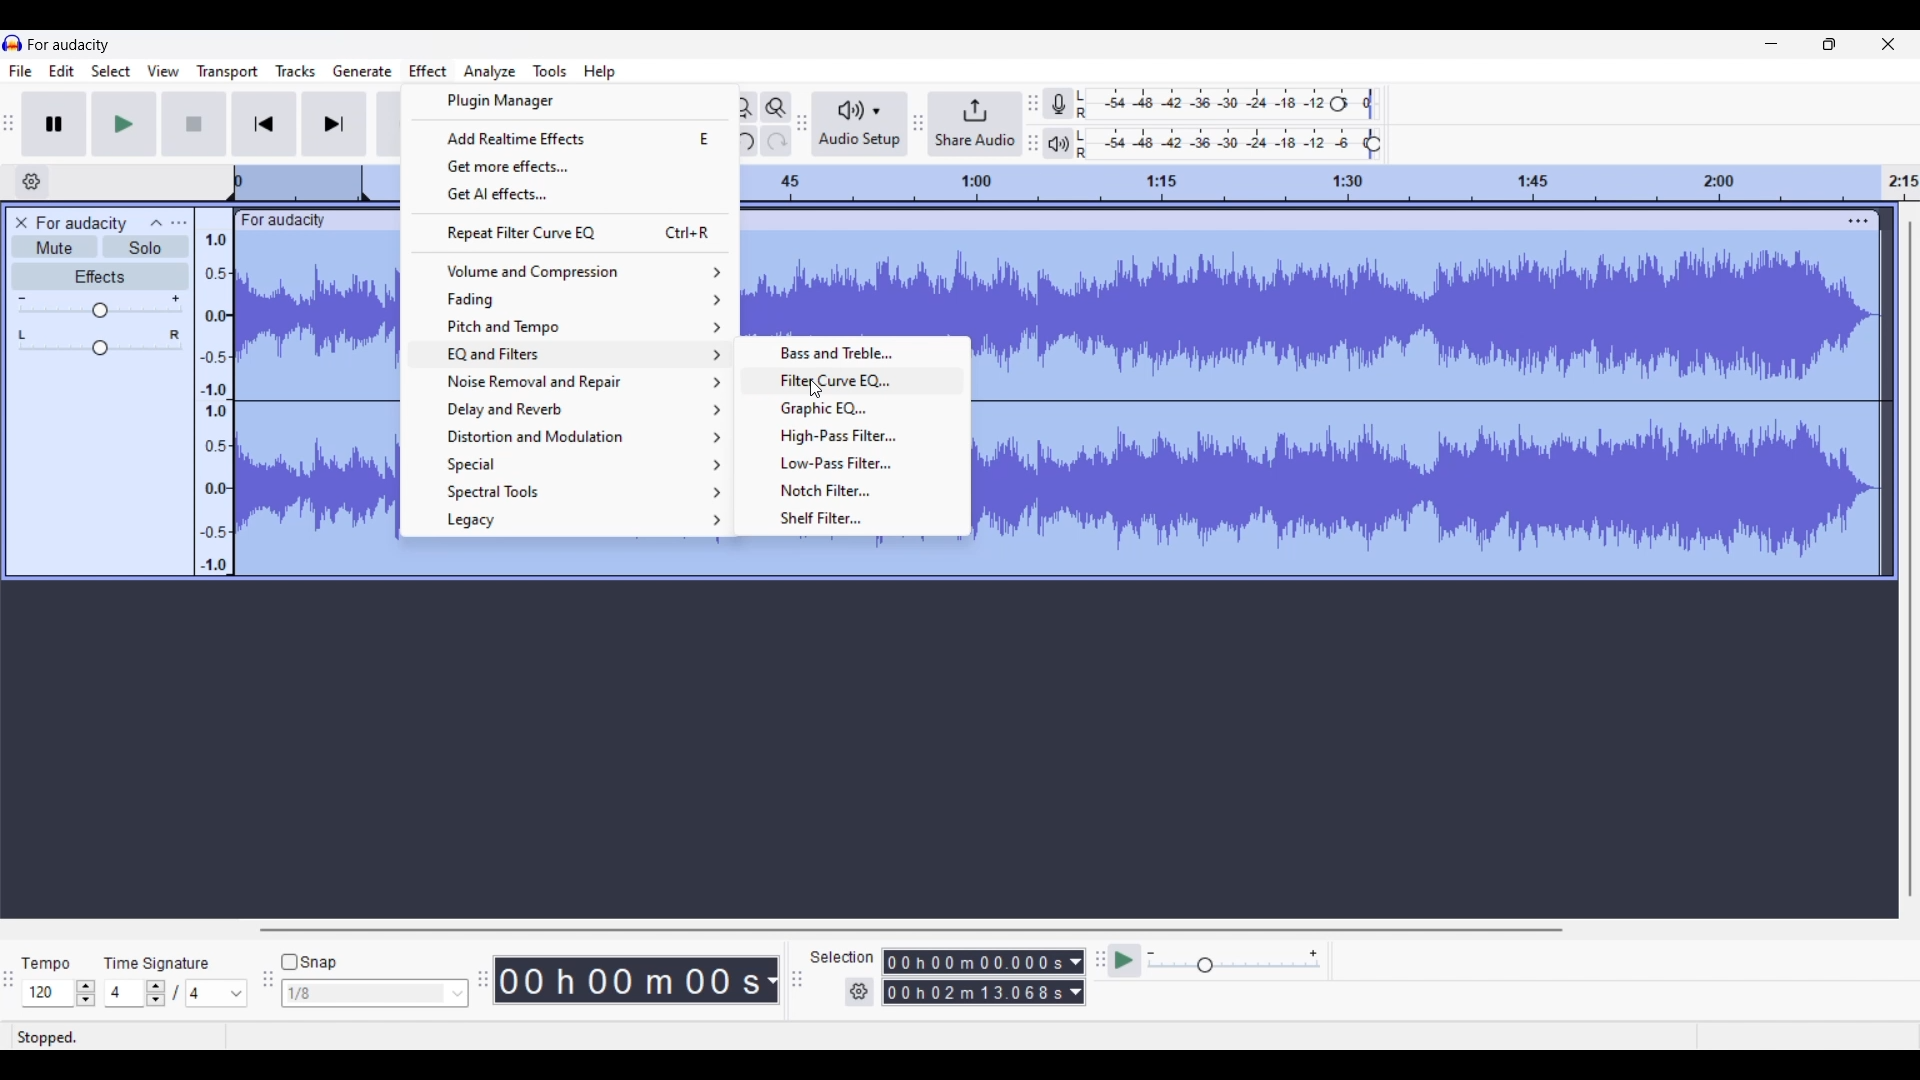 The image size is (1920, 1080). I want to click on Special options, so click(571, 465).